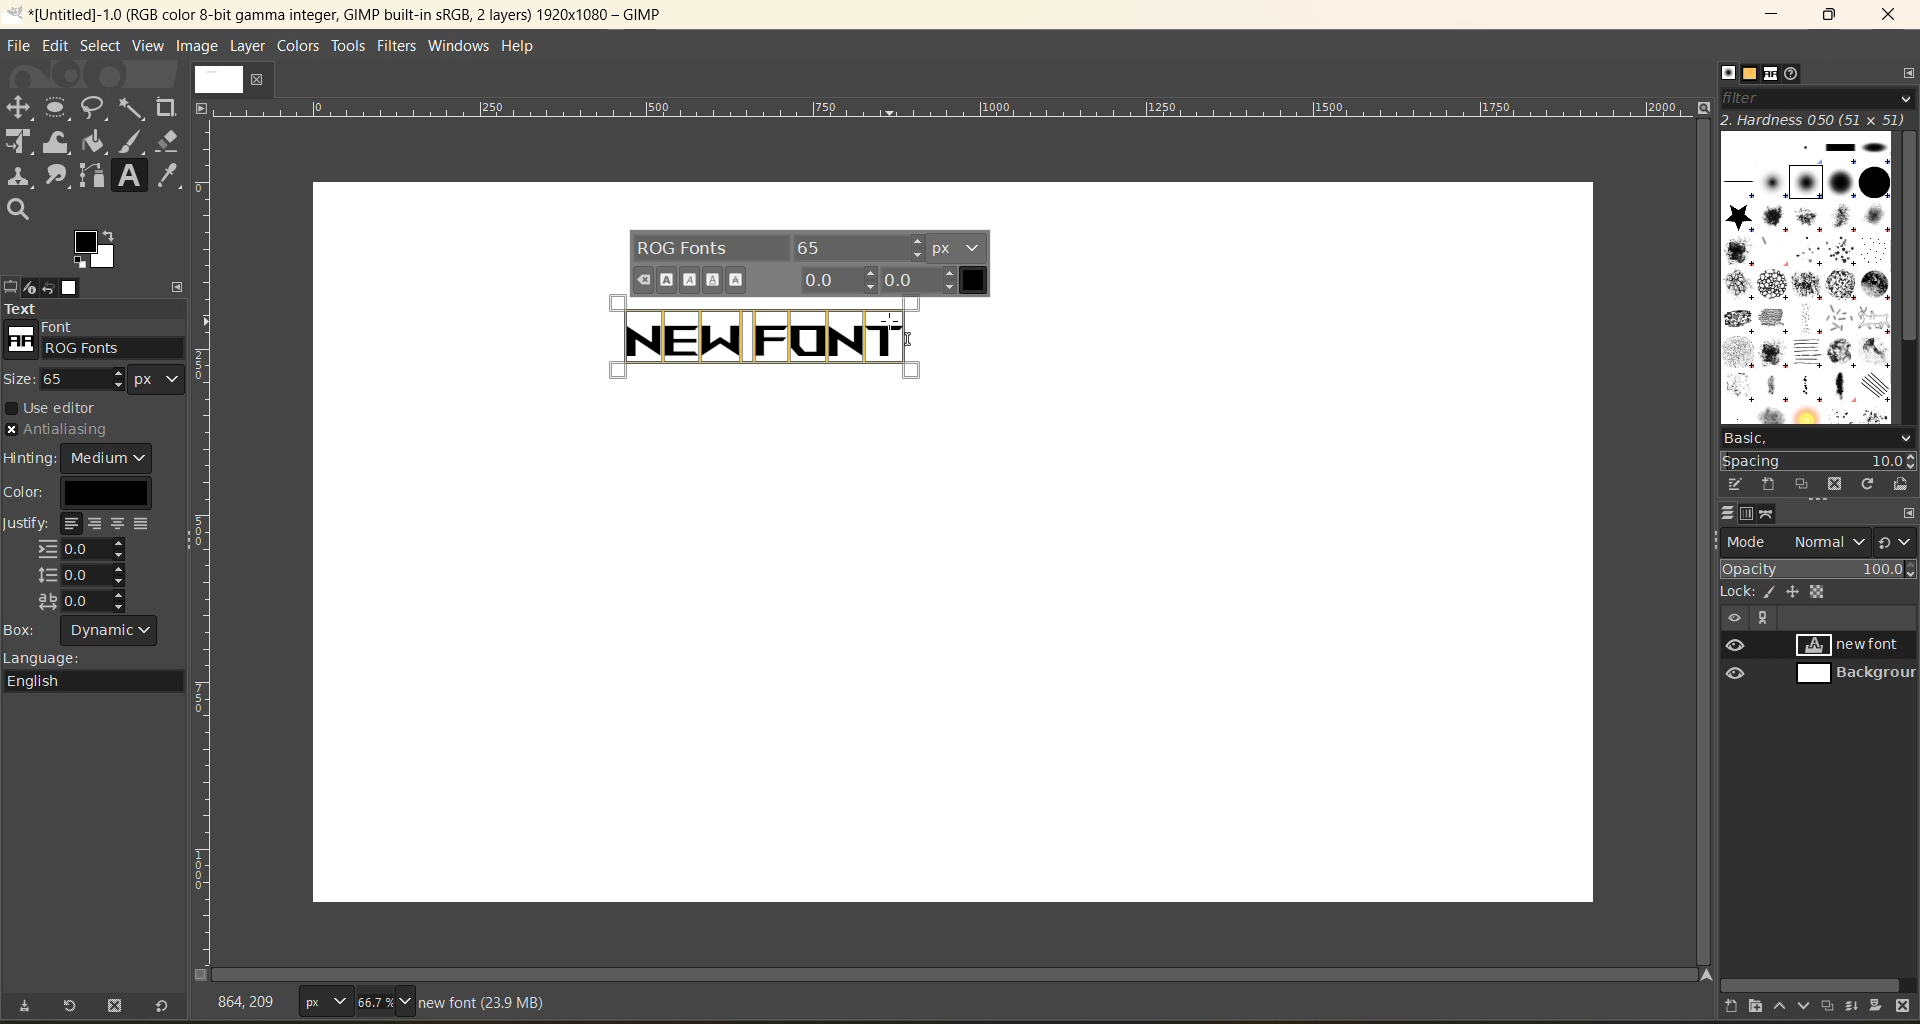 This screenshot has height=1024, width=1920. Describe the element at coordinates (83, 565) in the screenshot. I see `justify` at that location.